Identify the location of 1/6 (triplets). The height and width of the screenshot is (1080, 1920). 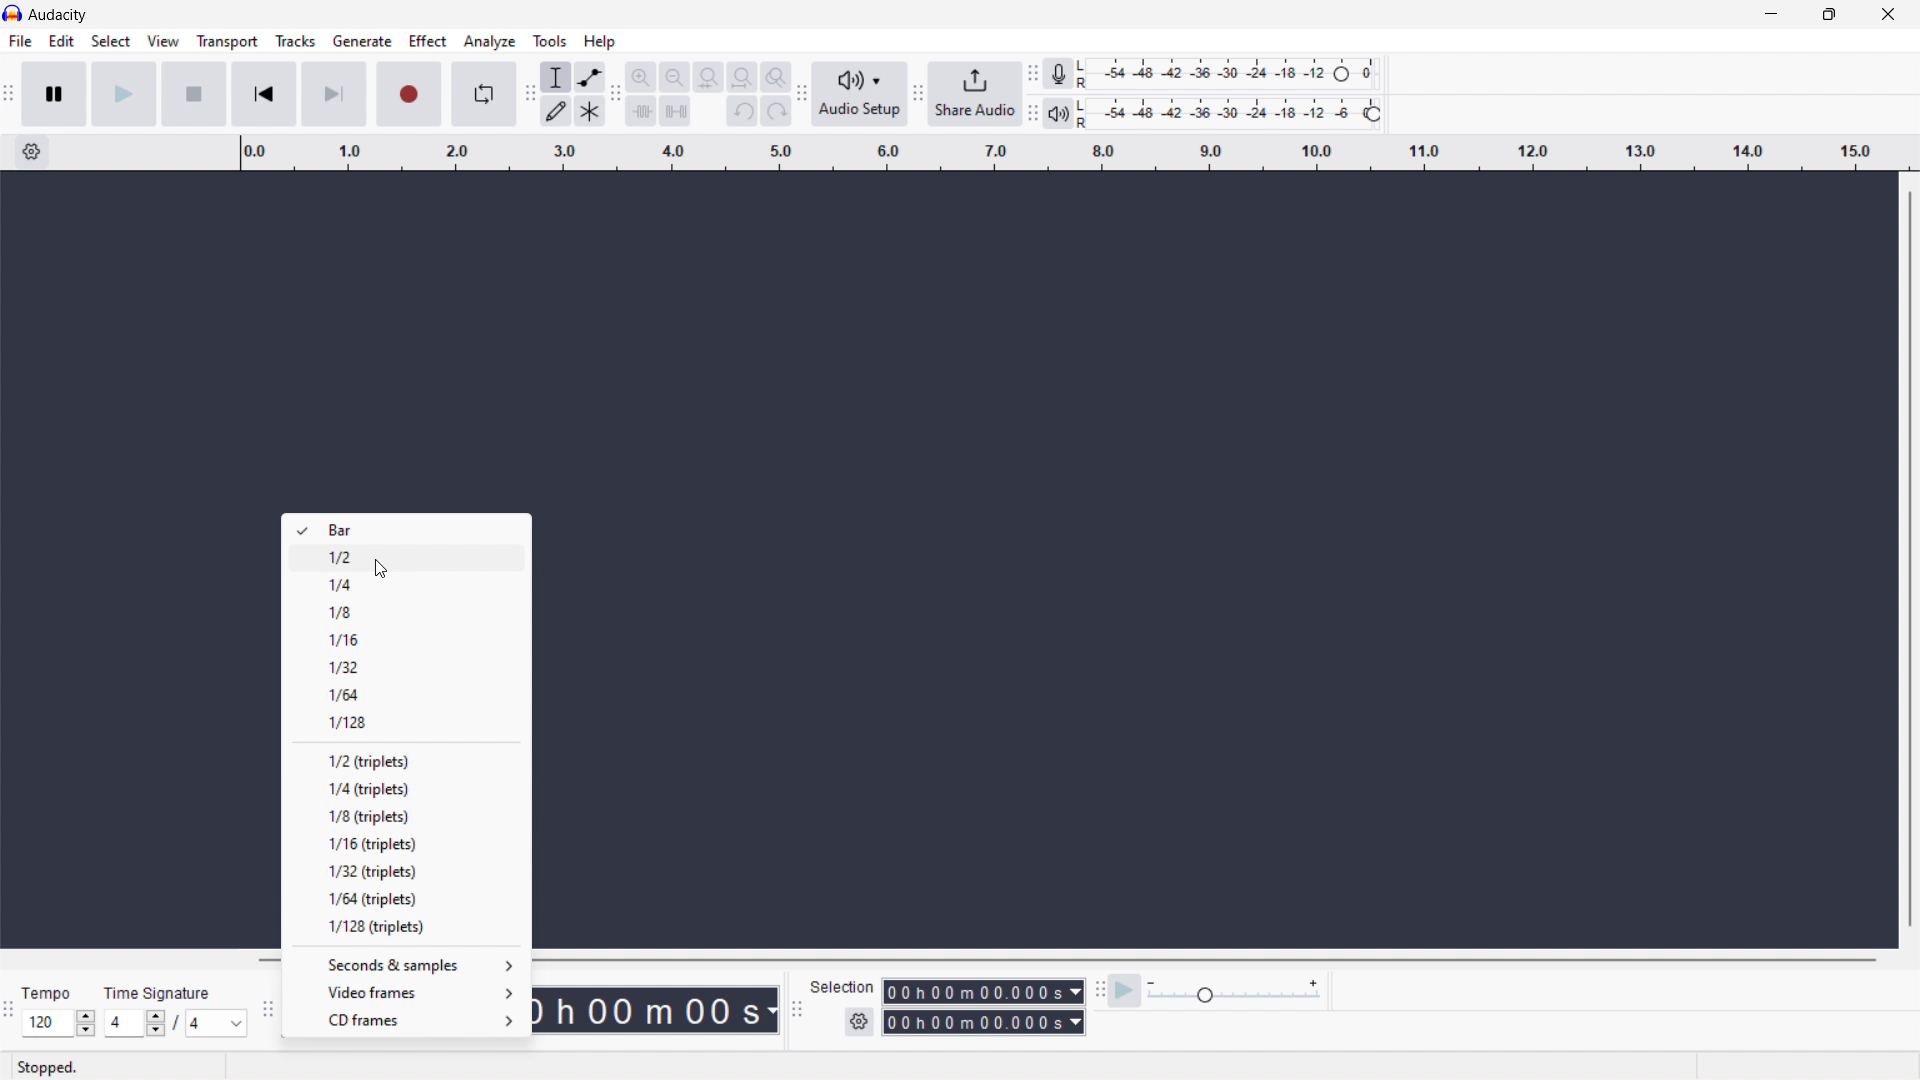
(405, 843).